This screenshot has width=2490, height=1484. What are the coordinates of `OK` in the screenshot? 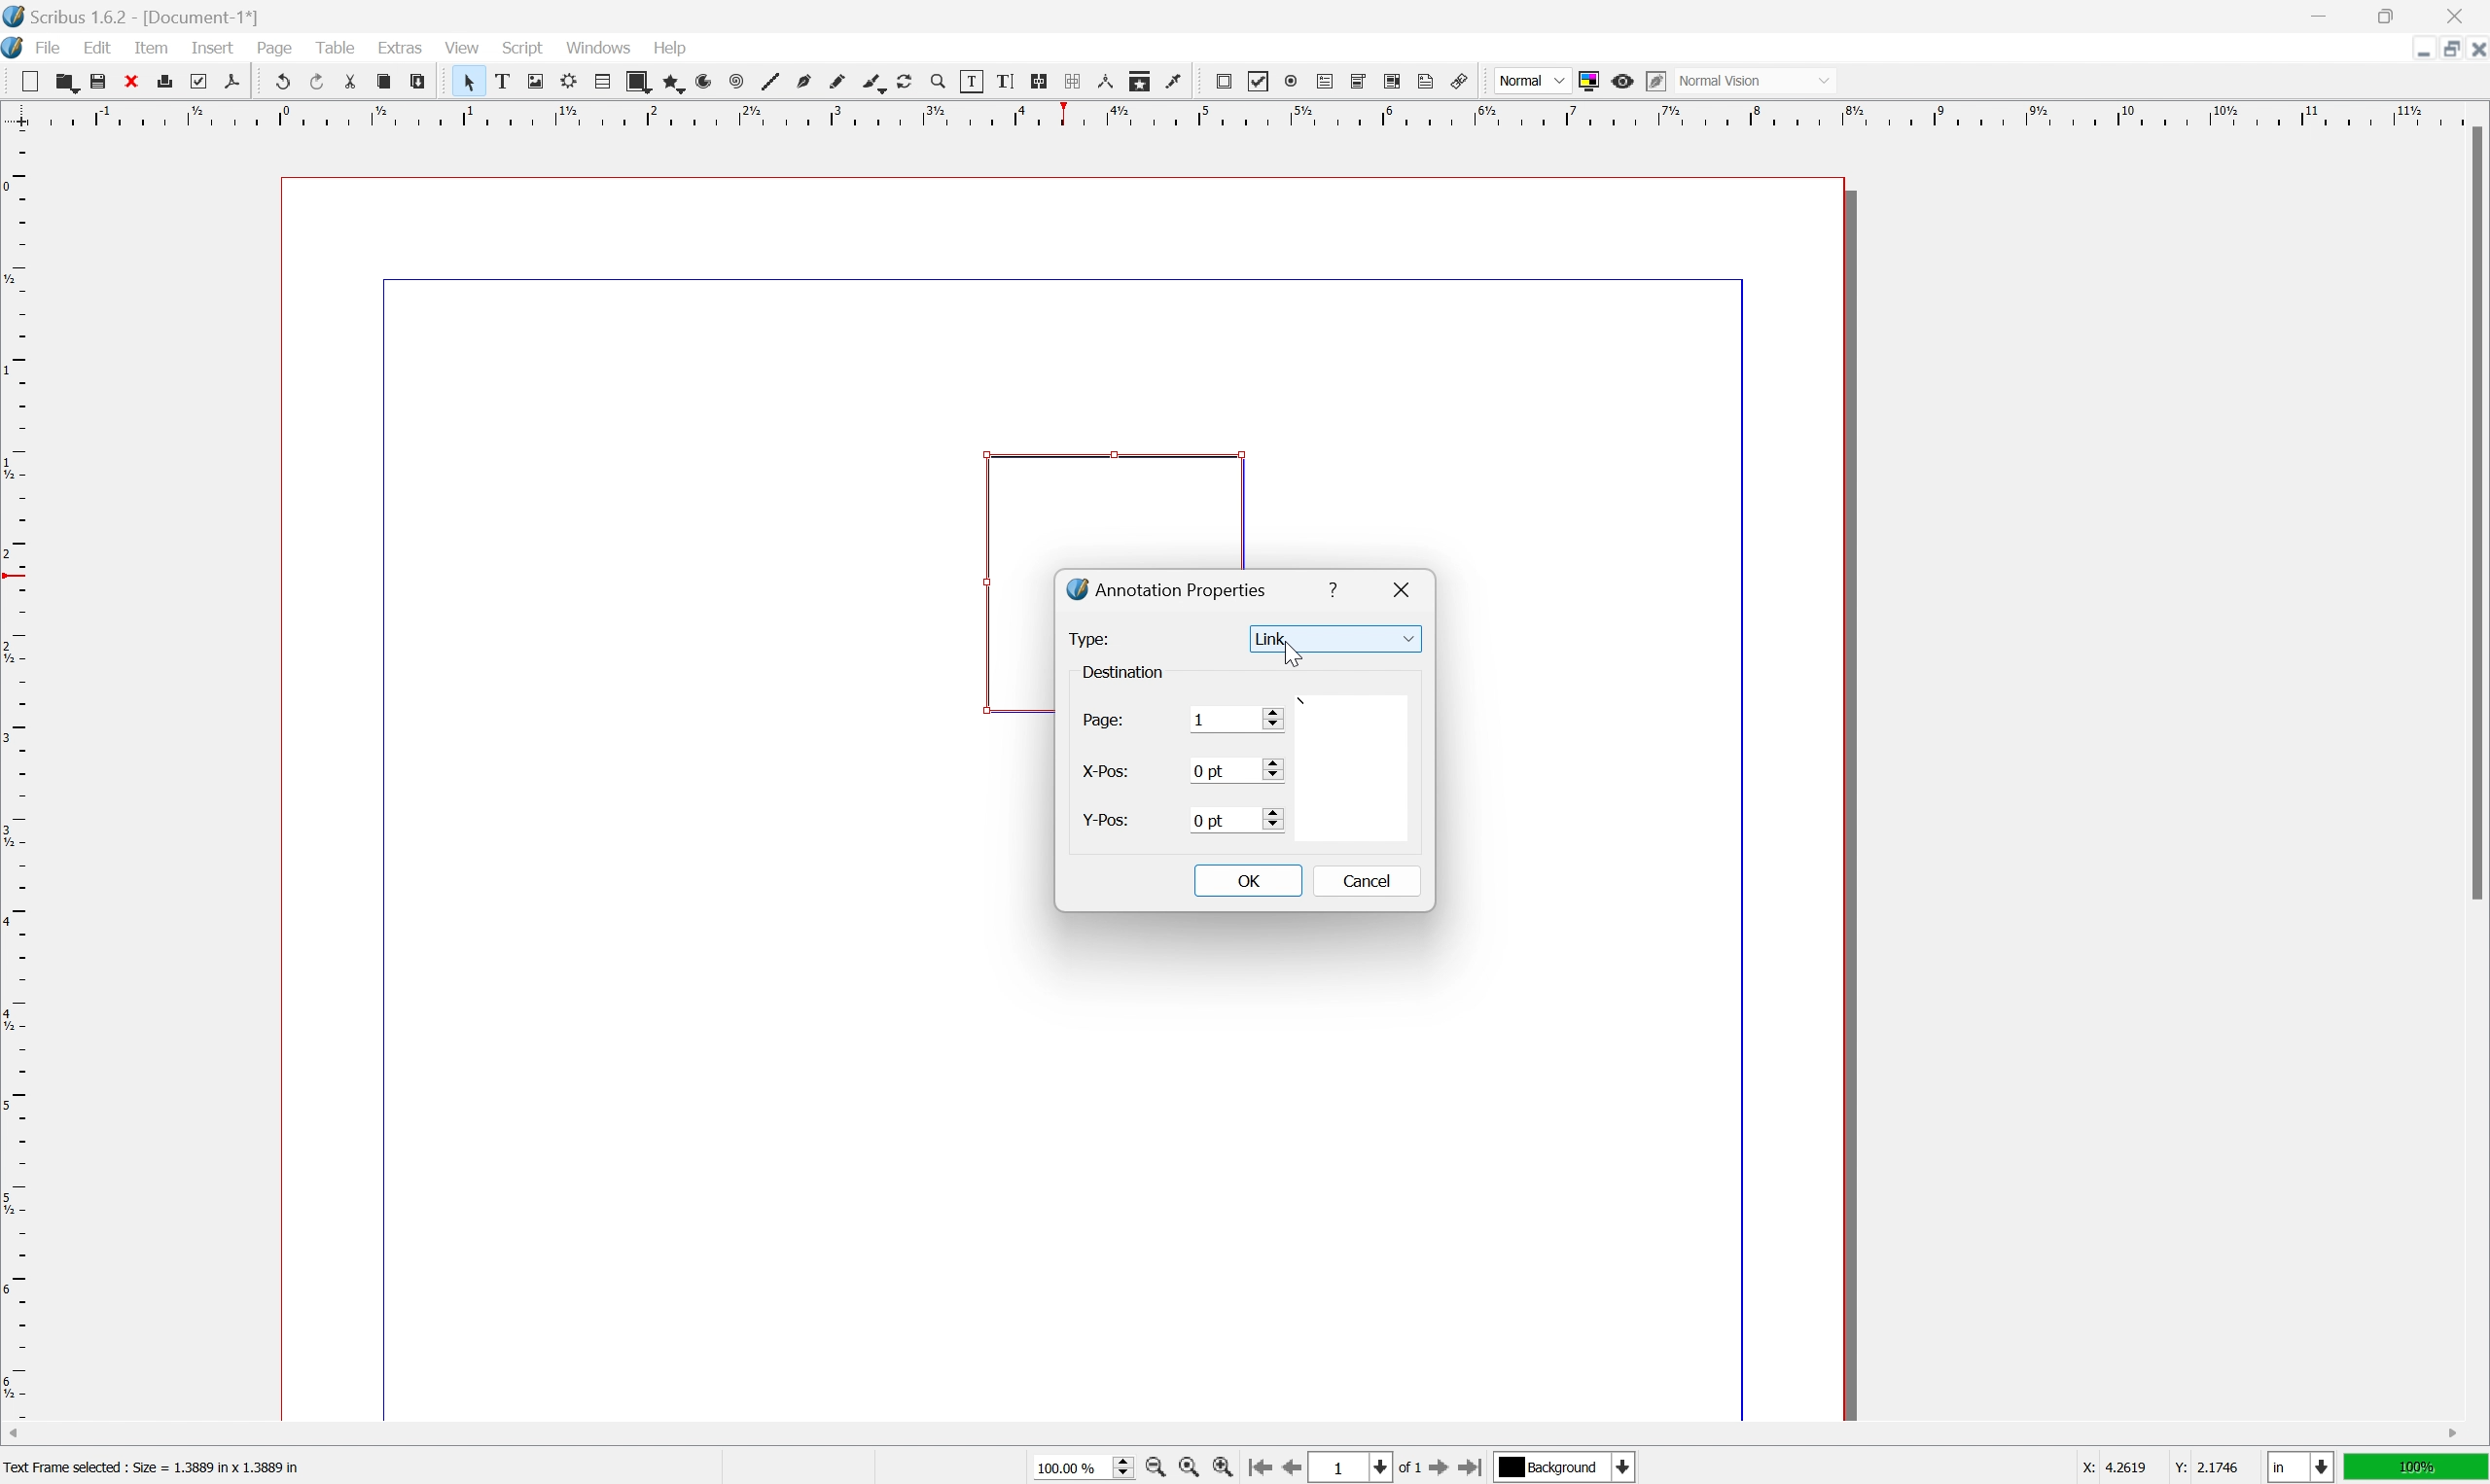 It's located at (1247, 878).